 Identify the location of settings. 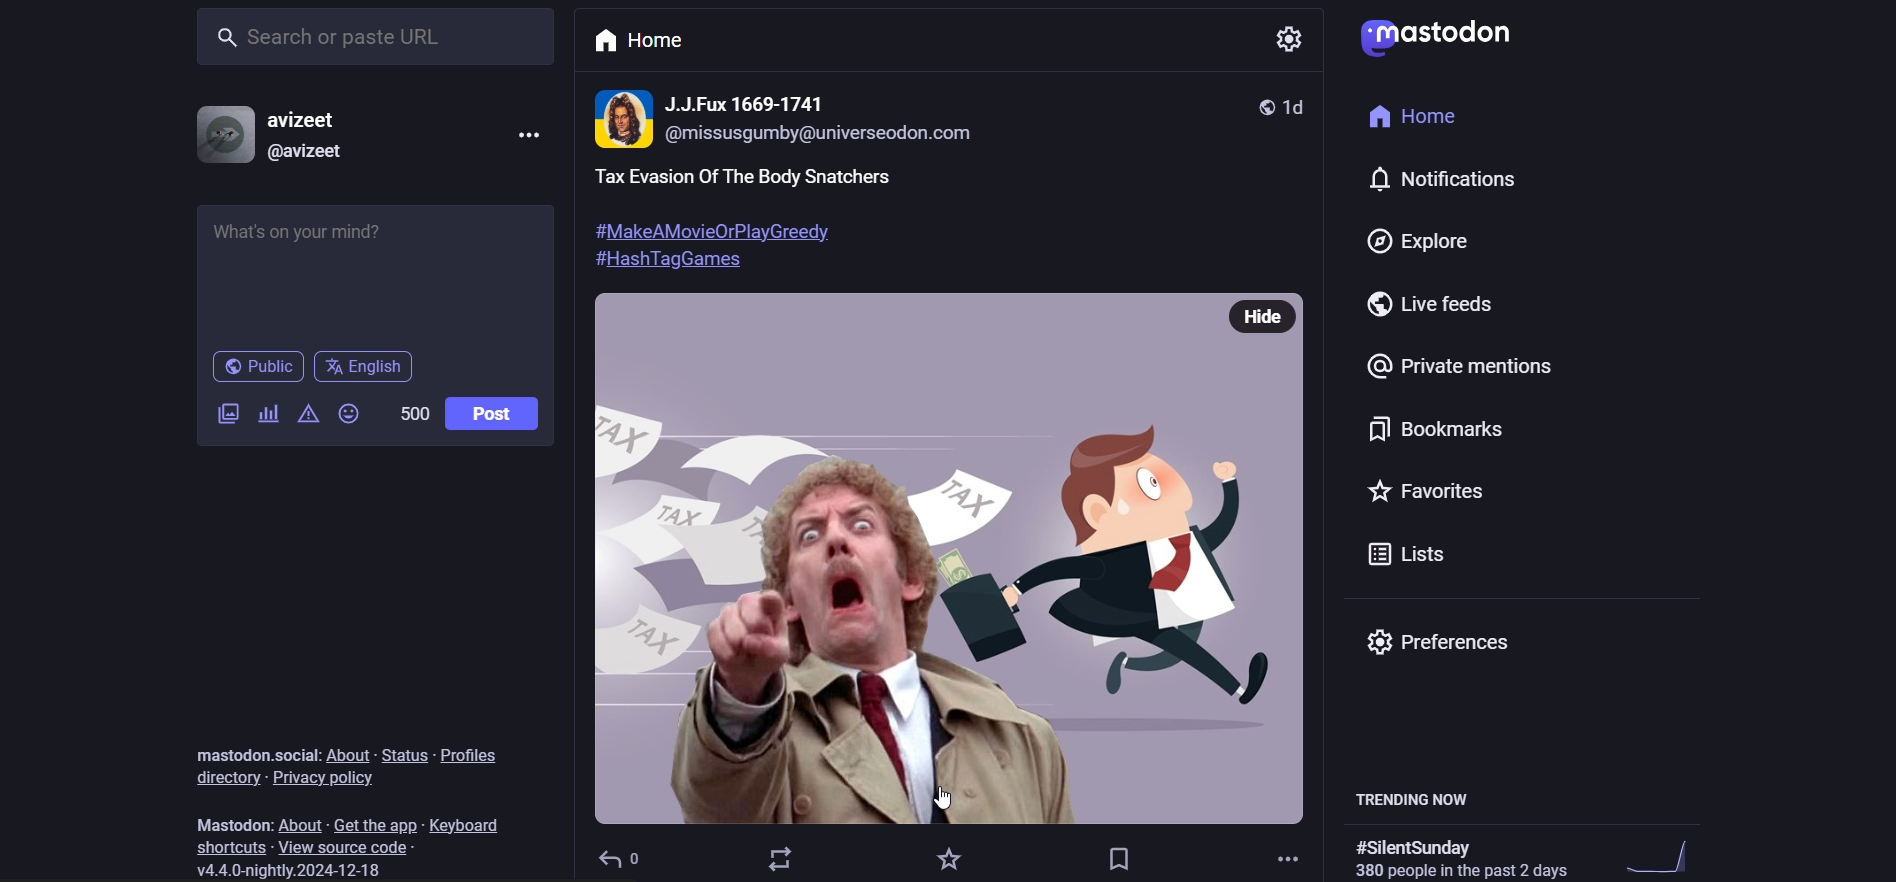
(1285, 42).